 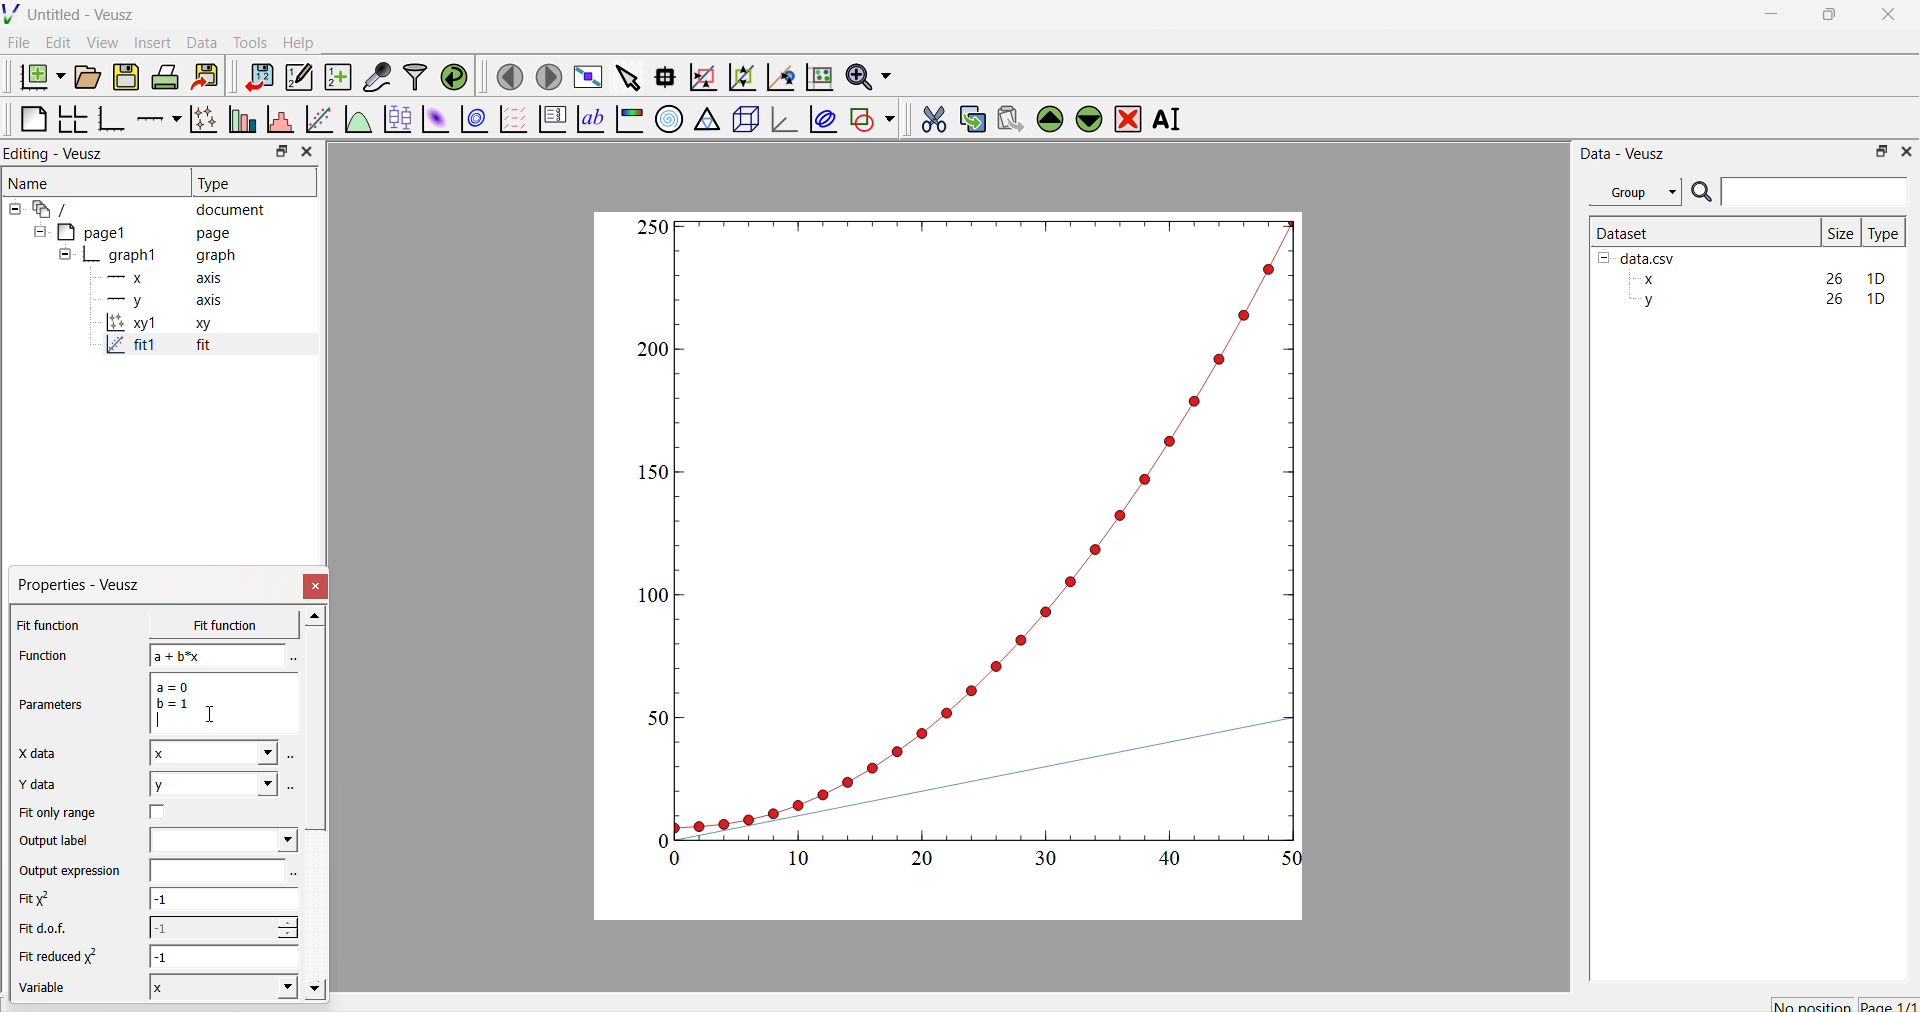 What do you see at coordinates (58, 705) in the screenshot?
I see `Parameters` at bounding box center [58, 705].